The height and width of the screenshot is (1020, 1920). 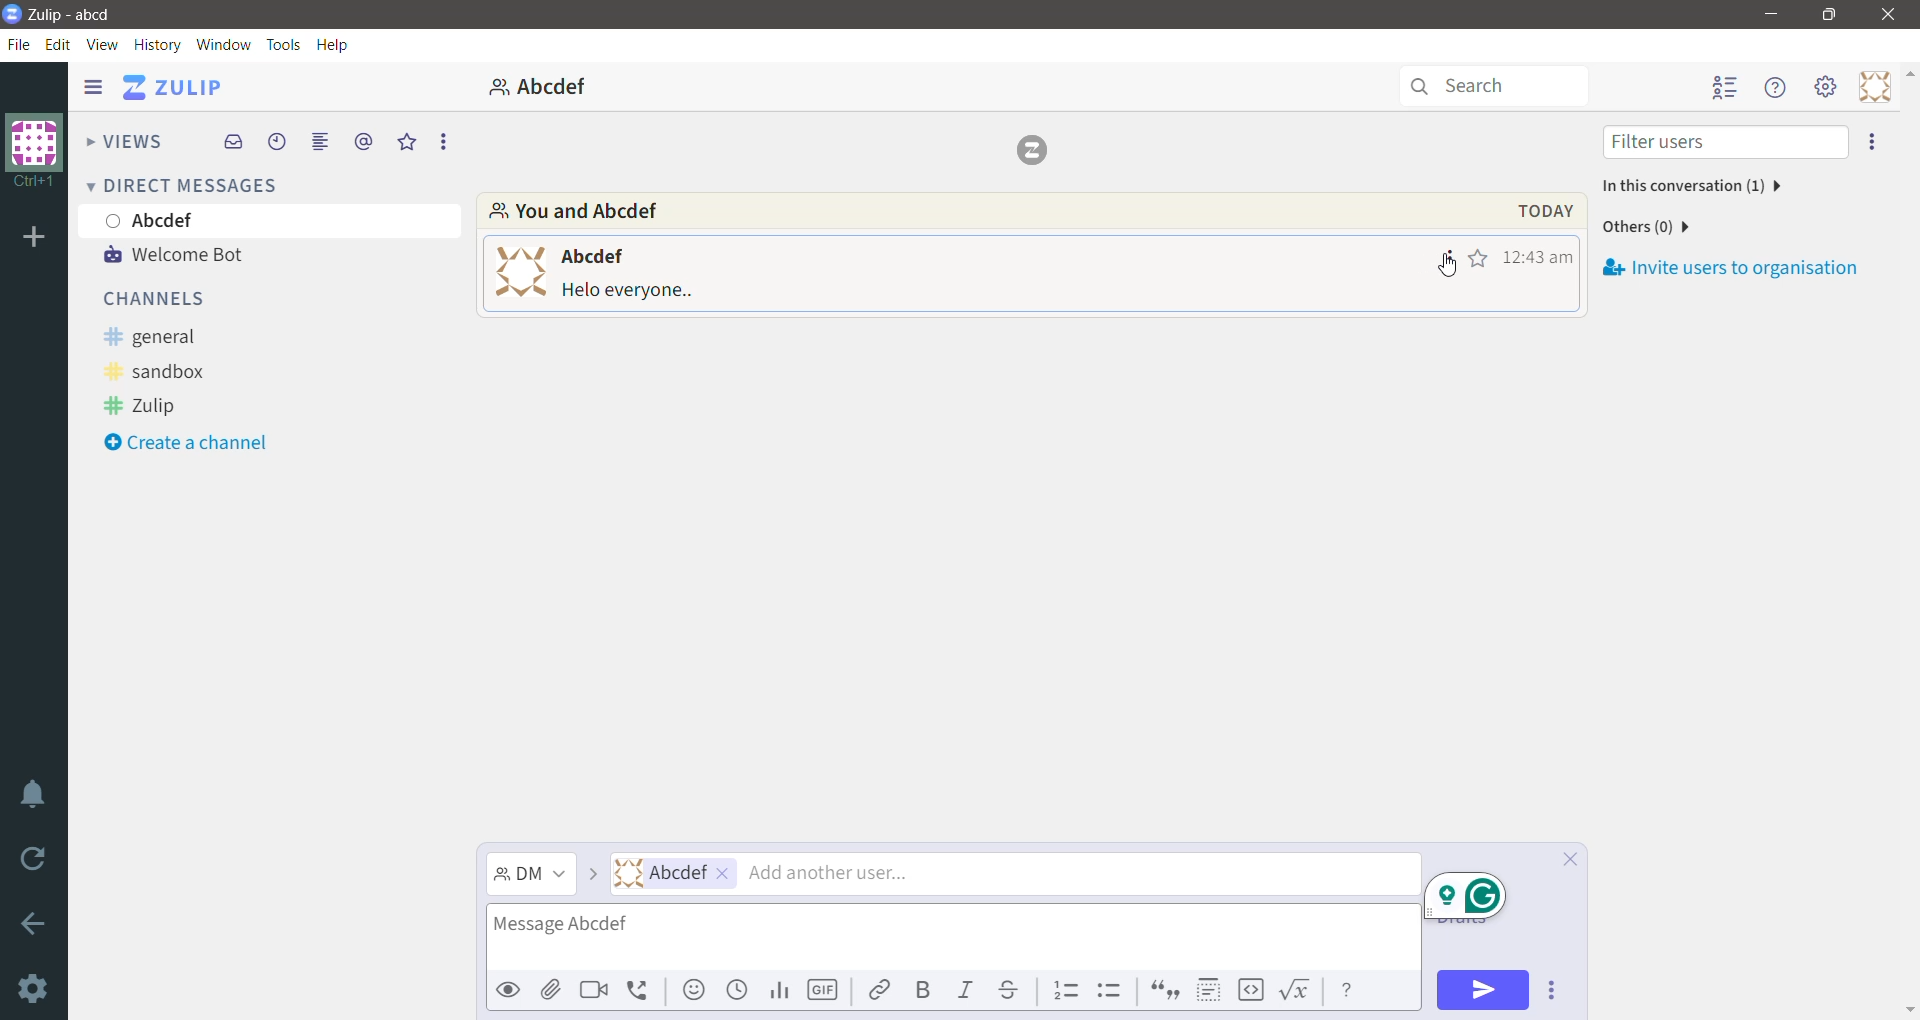 I want to click on Zulip, so click(x=146, y=405).